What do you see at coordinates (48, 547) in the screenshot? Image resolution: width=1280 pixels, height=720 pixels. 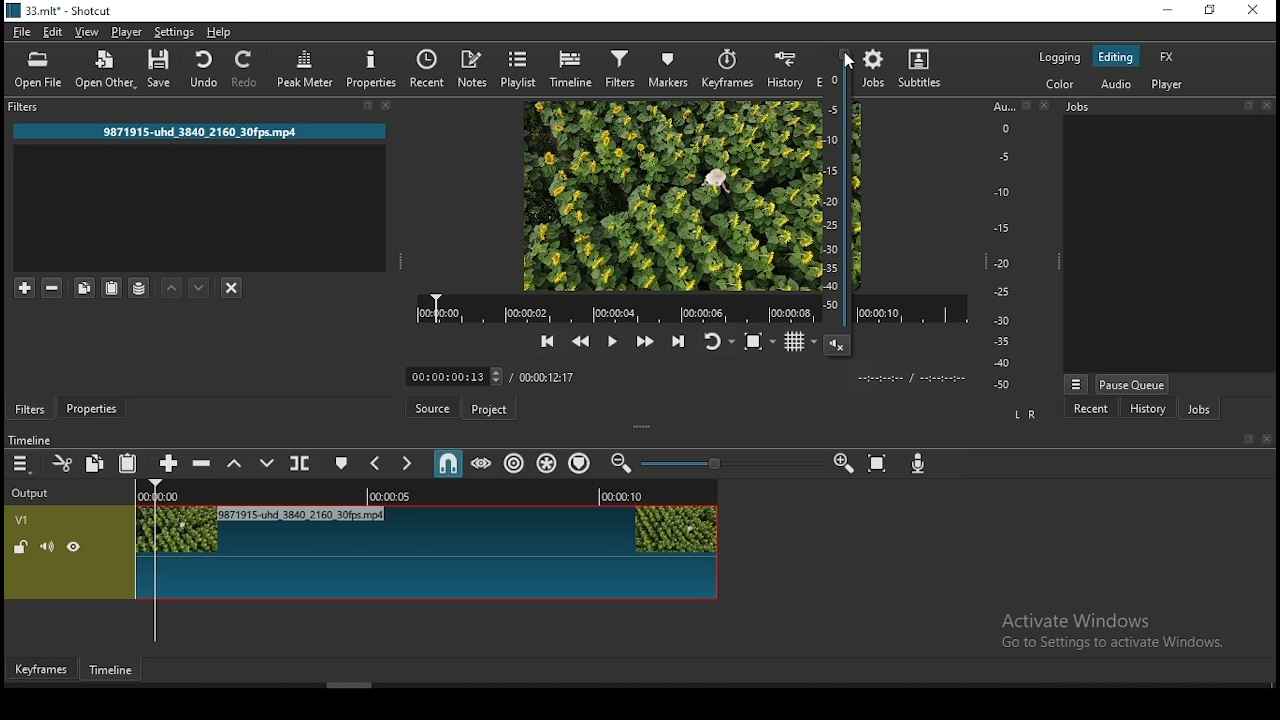 I see `(un) mute` at bounding box center [48, 547].